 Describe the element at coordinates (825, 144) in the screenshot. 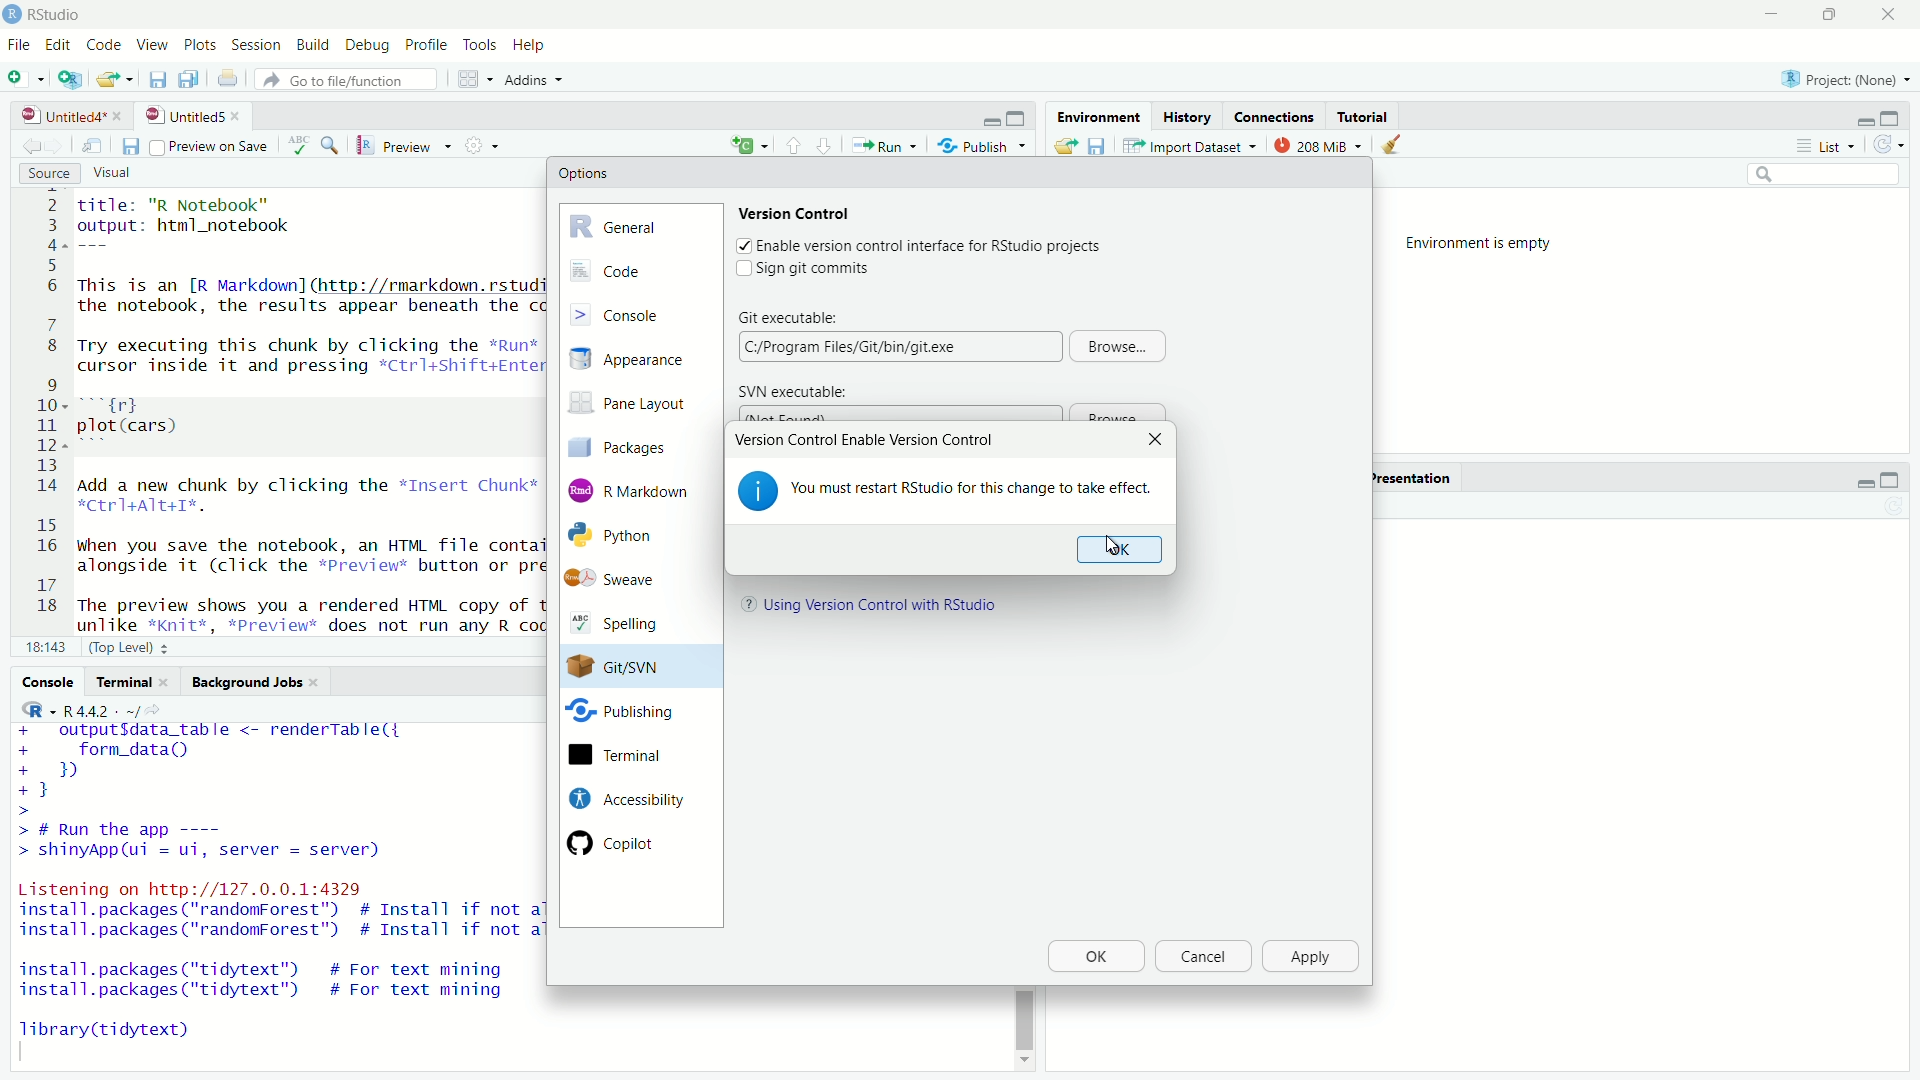

I see `up` at that location.